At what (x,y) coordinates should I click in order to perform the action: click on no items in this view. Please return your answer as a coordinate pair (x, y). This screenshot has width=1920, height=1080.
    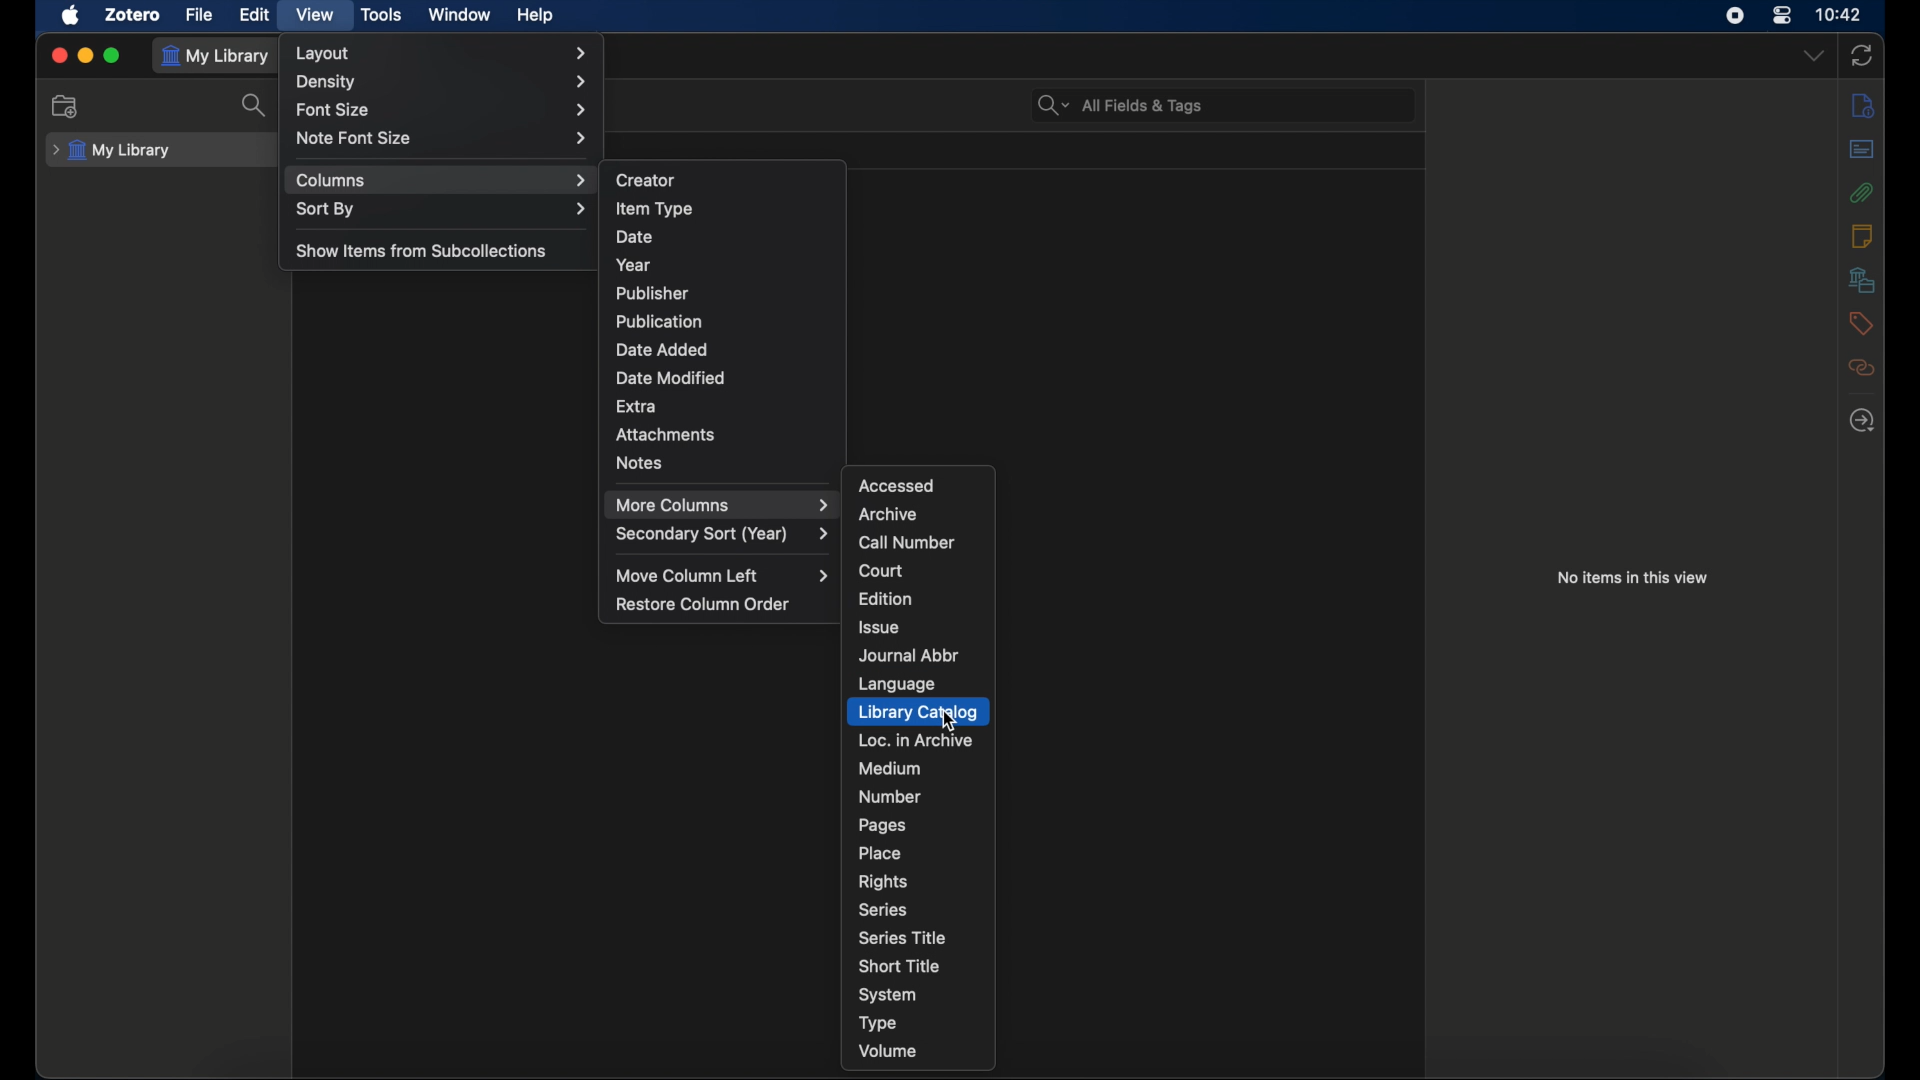
    Looking at the image, I should click on (1632, 577).